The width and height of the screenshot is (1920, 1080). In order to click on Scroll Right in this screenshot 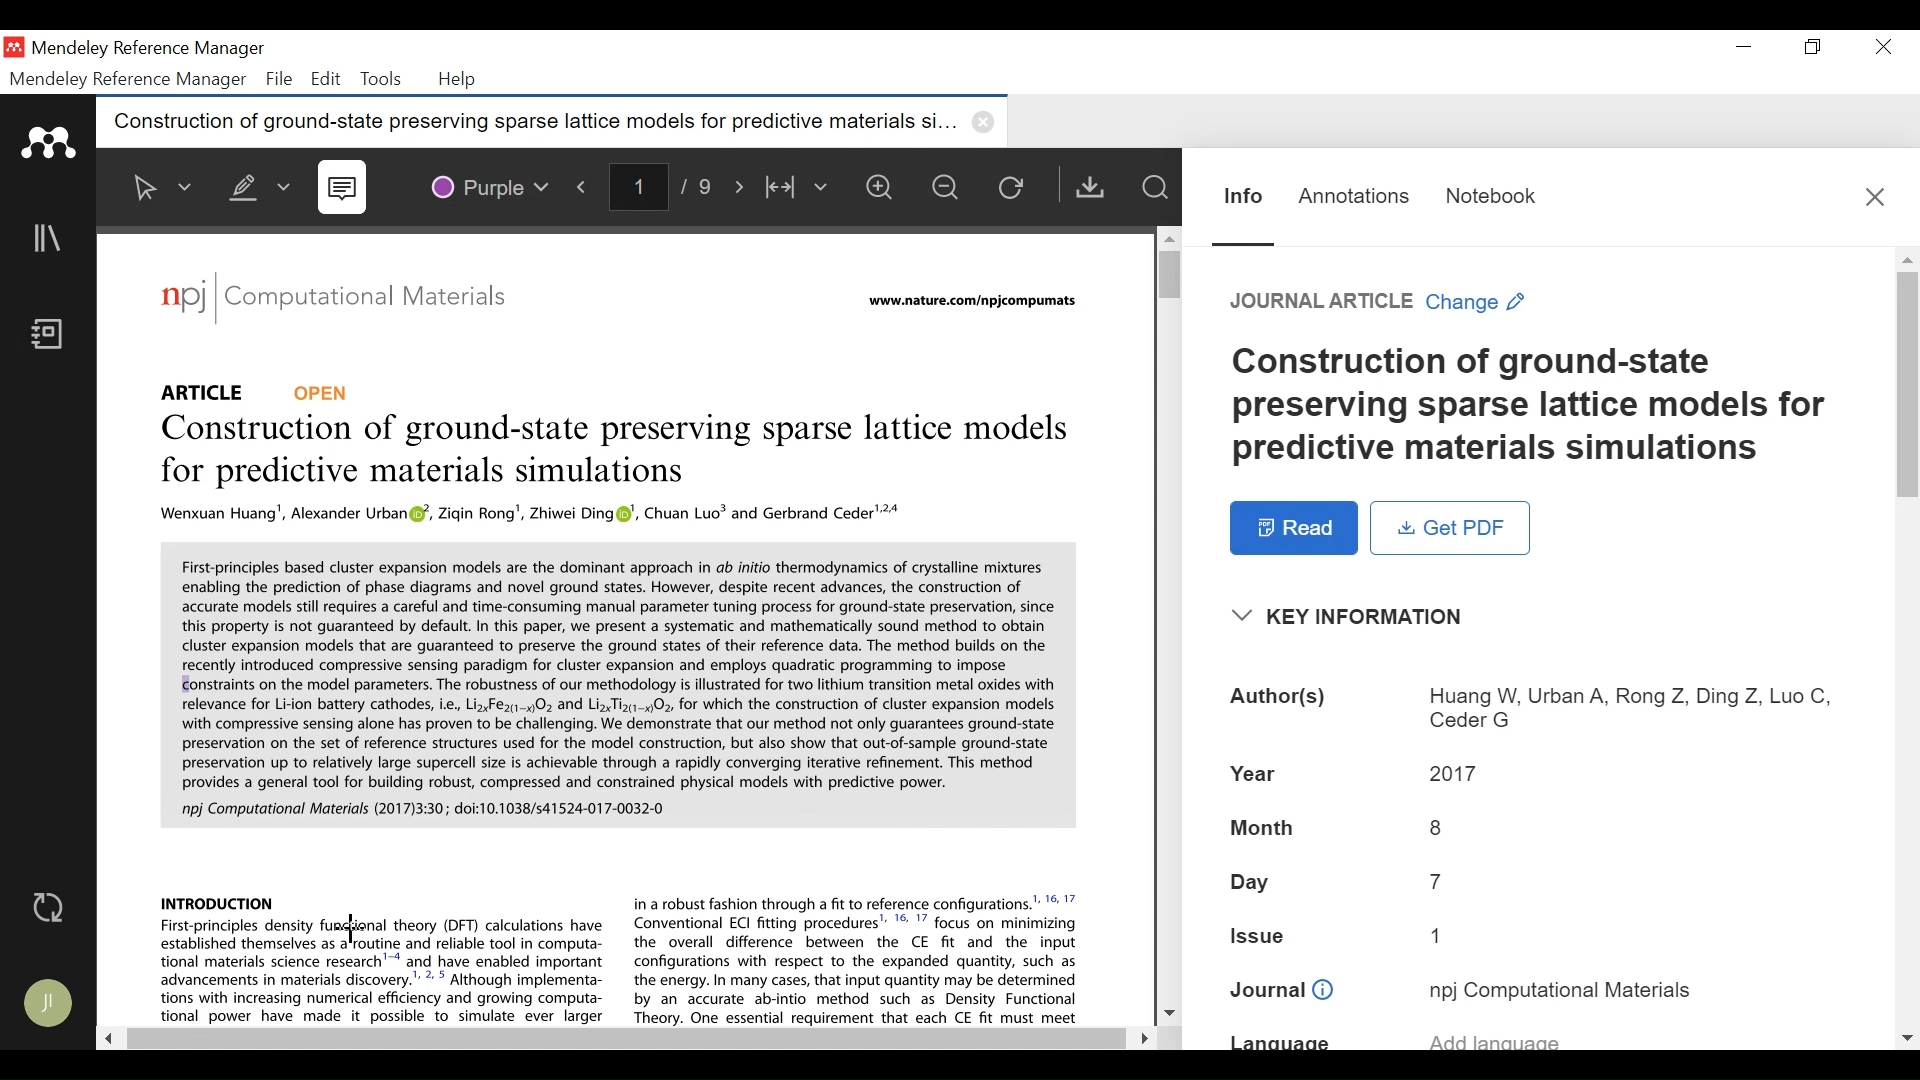, I will do `click(1139, 1035)`.